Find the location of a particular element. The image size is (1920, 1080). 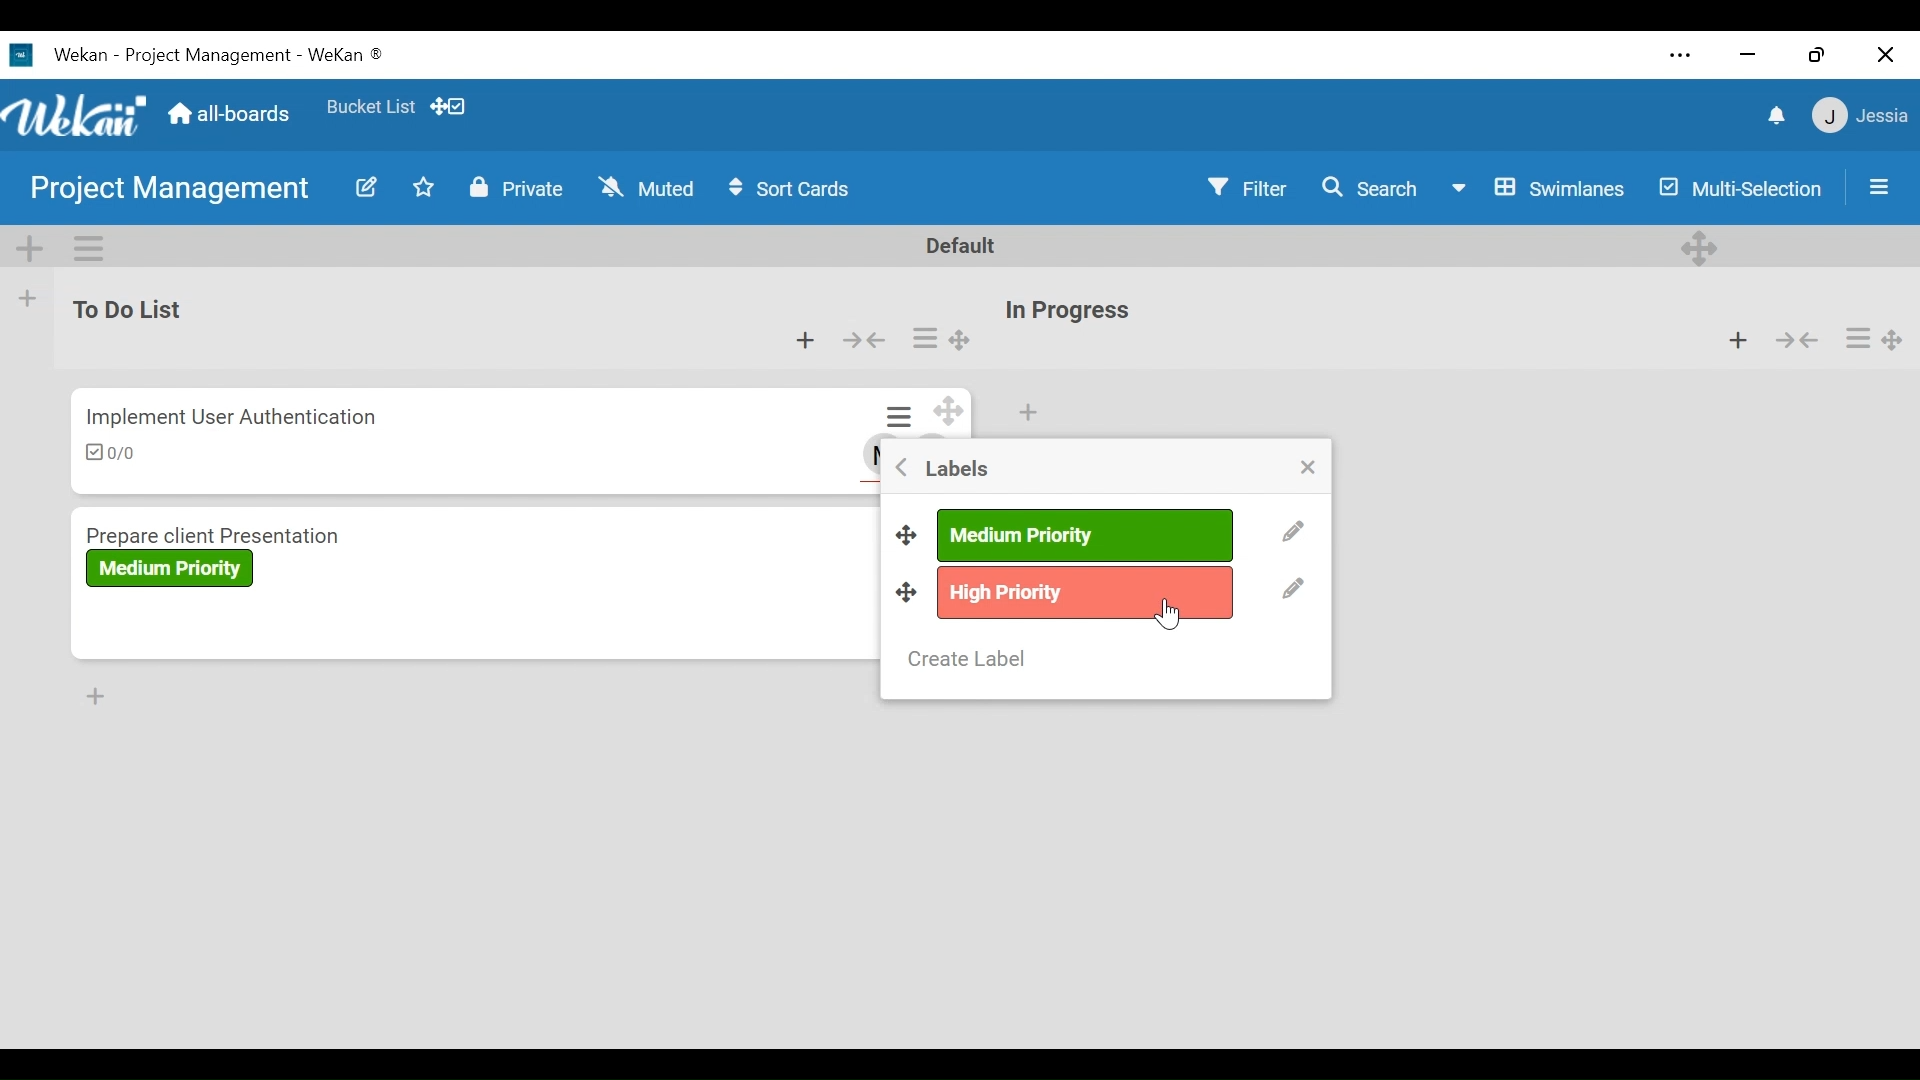

Text is located at coordinates (220, 56).